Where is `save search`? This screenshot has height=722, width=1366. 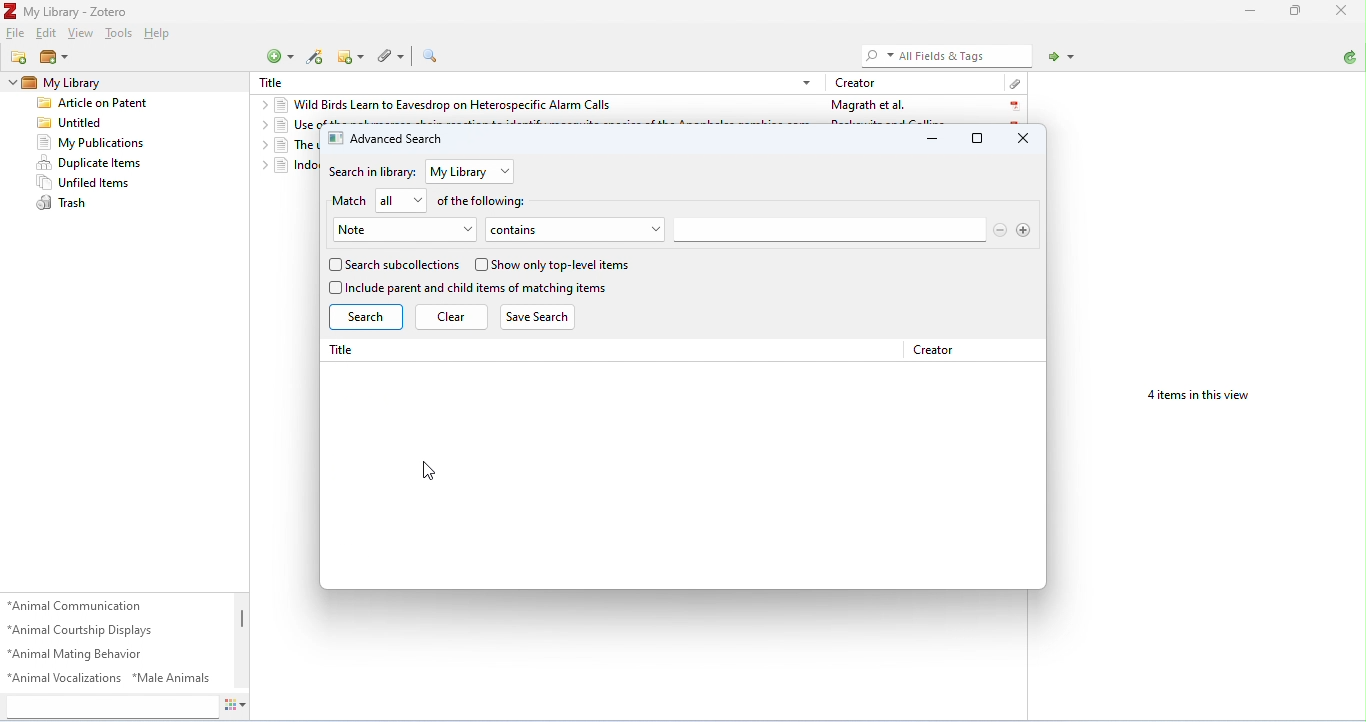 save search is located at coordinates (543, 317).